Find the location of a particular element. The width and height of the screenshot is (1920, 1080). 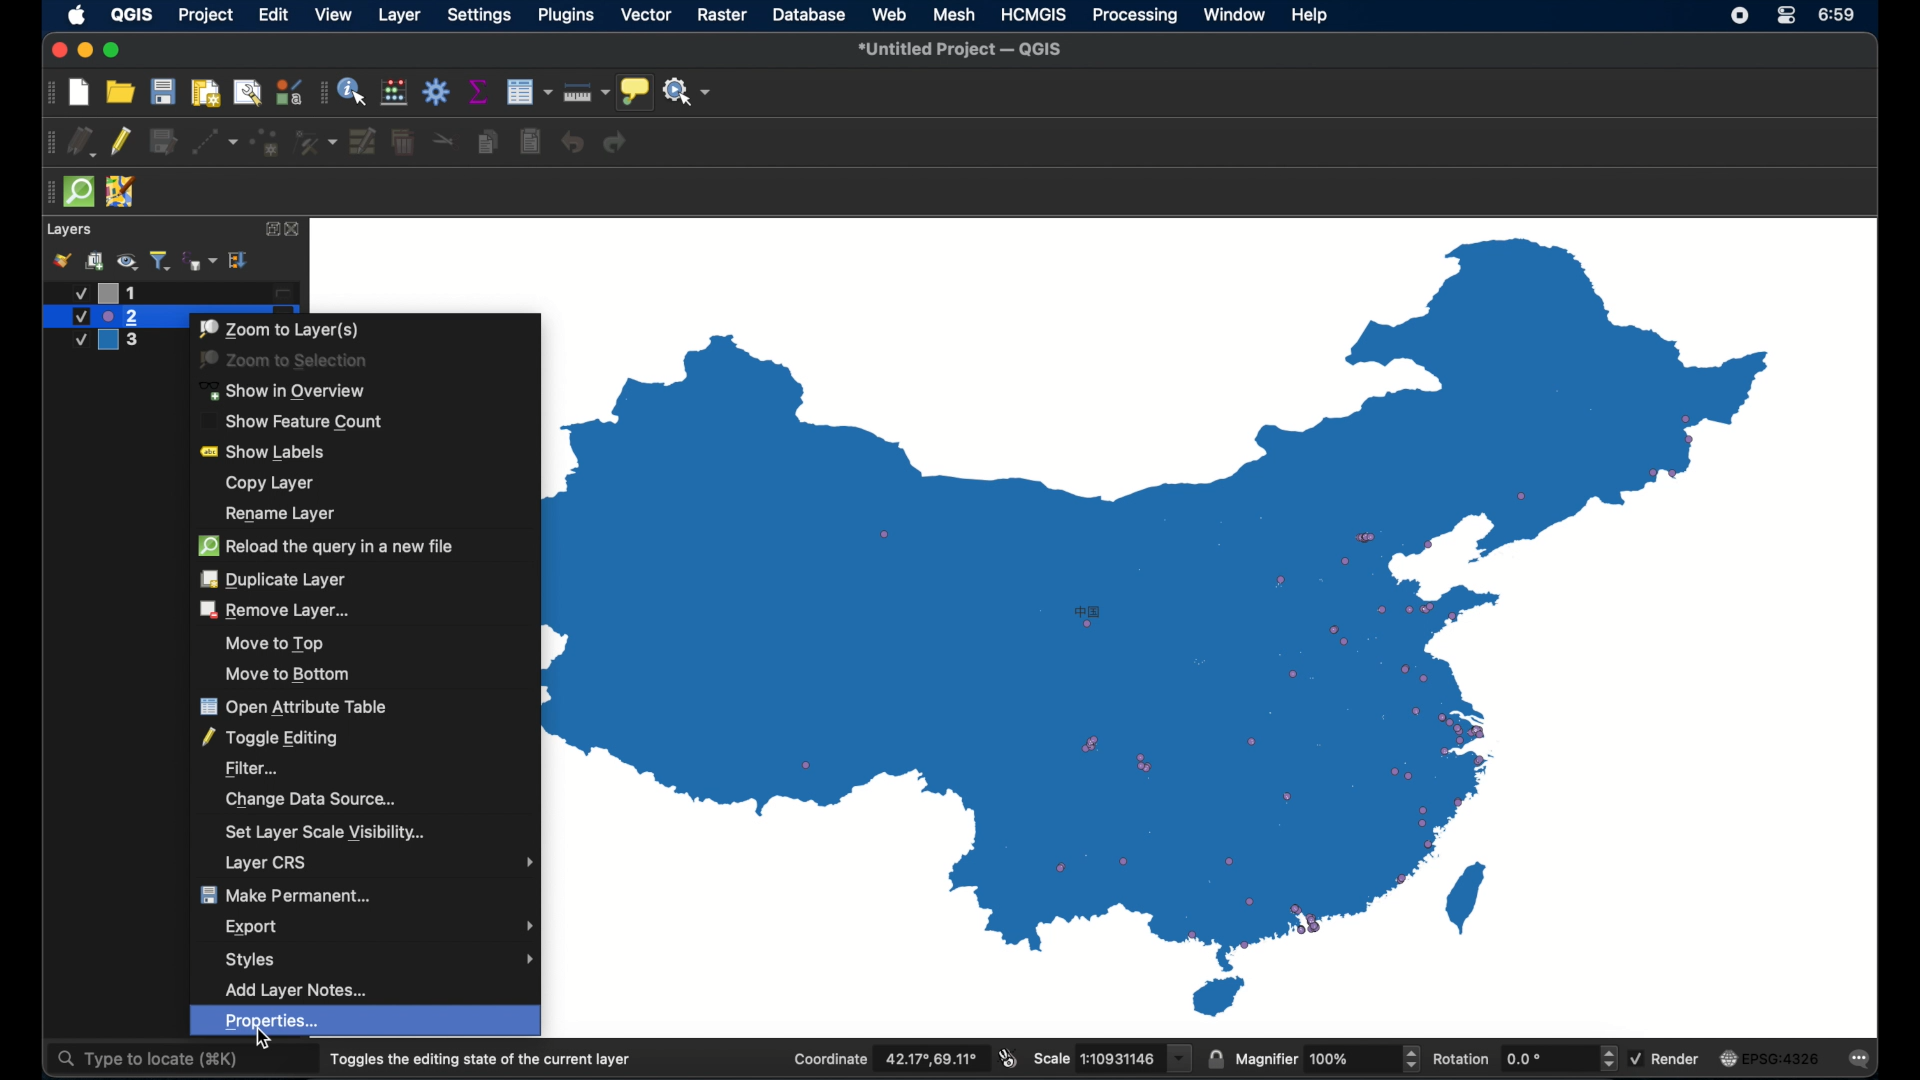

modify attributes is located at coordinates (363, 141).